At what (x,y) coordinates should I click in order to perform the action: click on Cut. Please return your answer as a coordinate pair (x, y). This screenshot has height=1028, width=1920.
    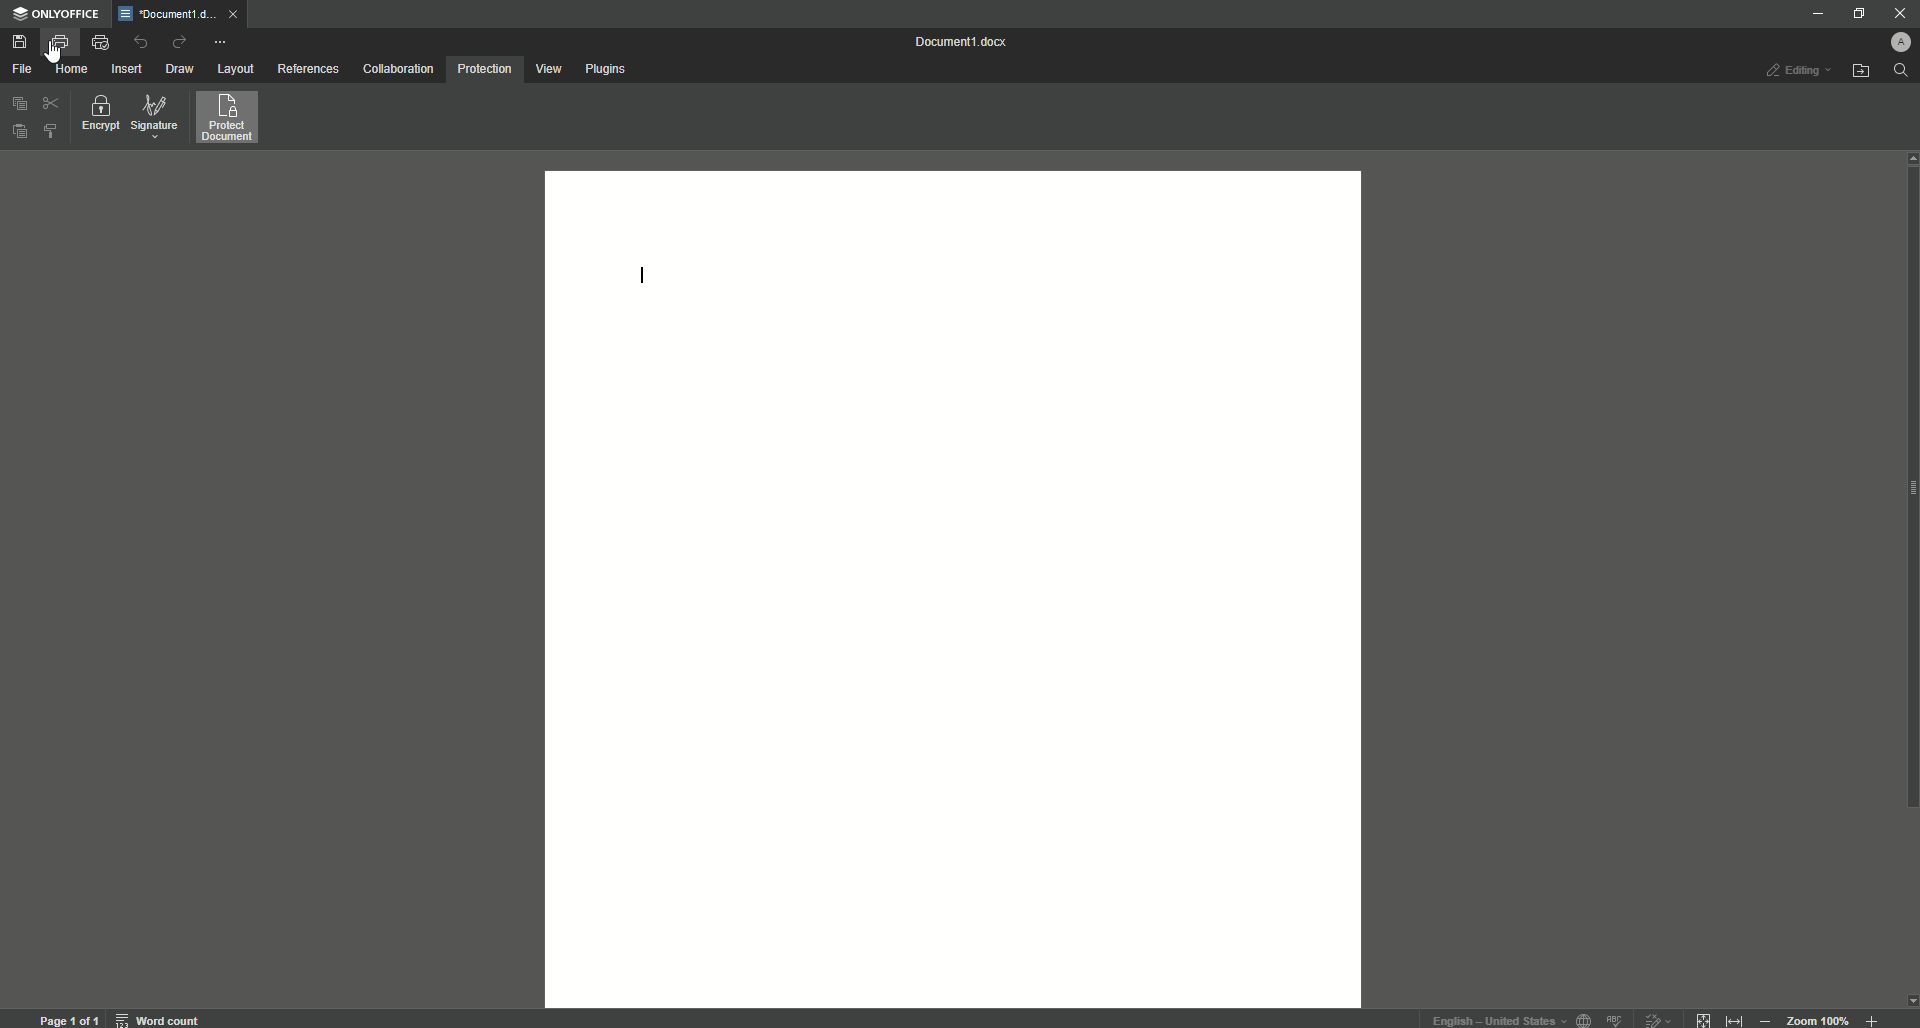
    Looking at the image, I should click on (49, 103).